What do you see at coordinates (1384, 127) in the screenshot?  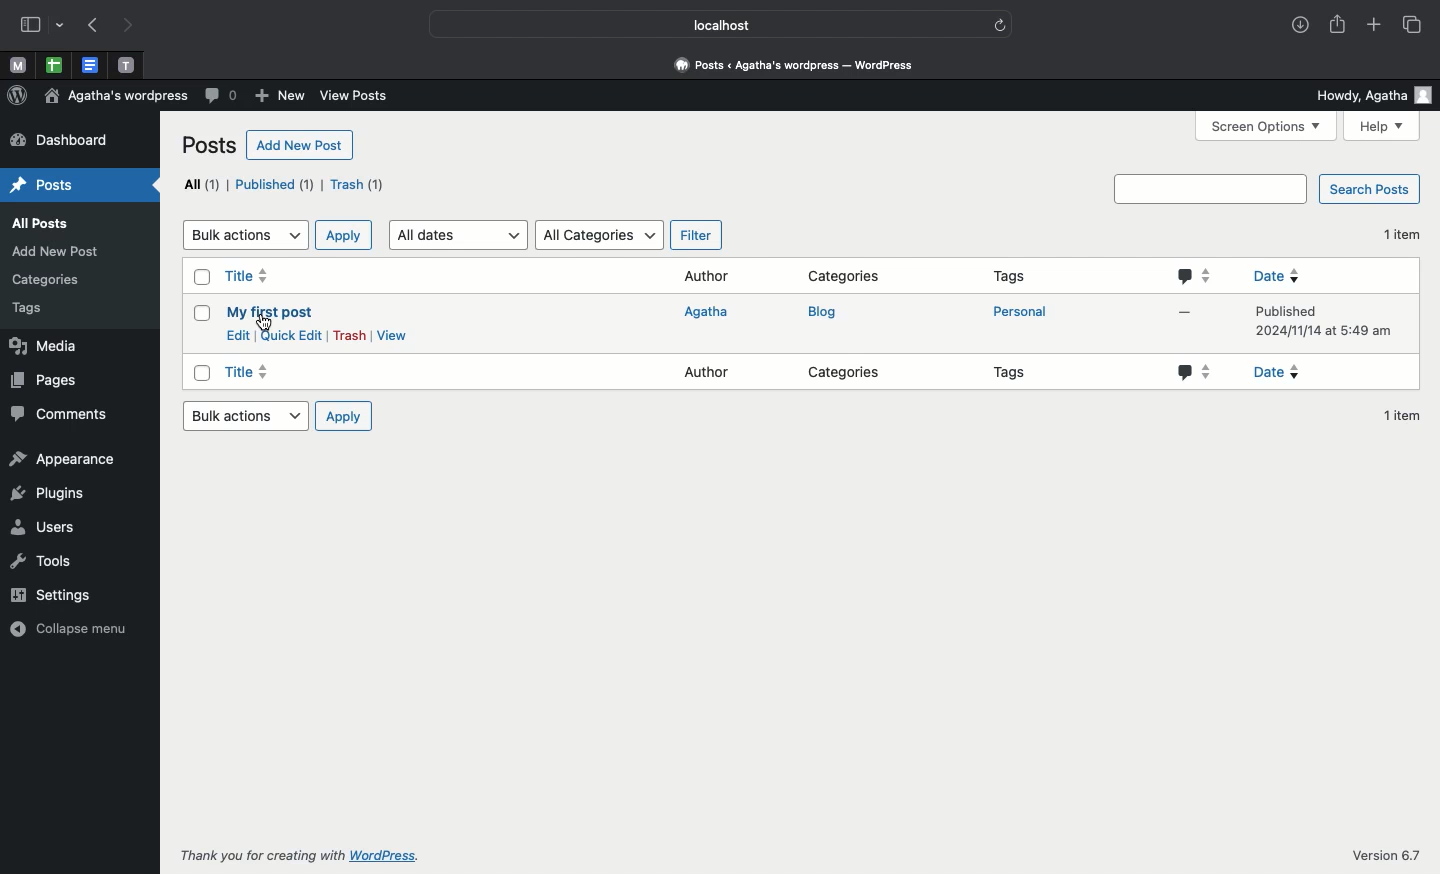 I see `Help` at bounding box center [1384, 127].